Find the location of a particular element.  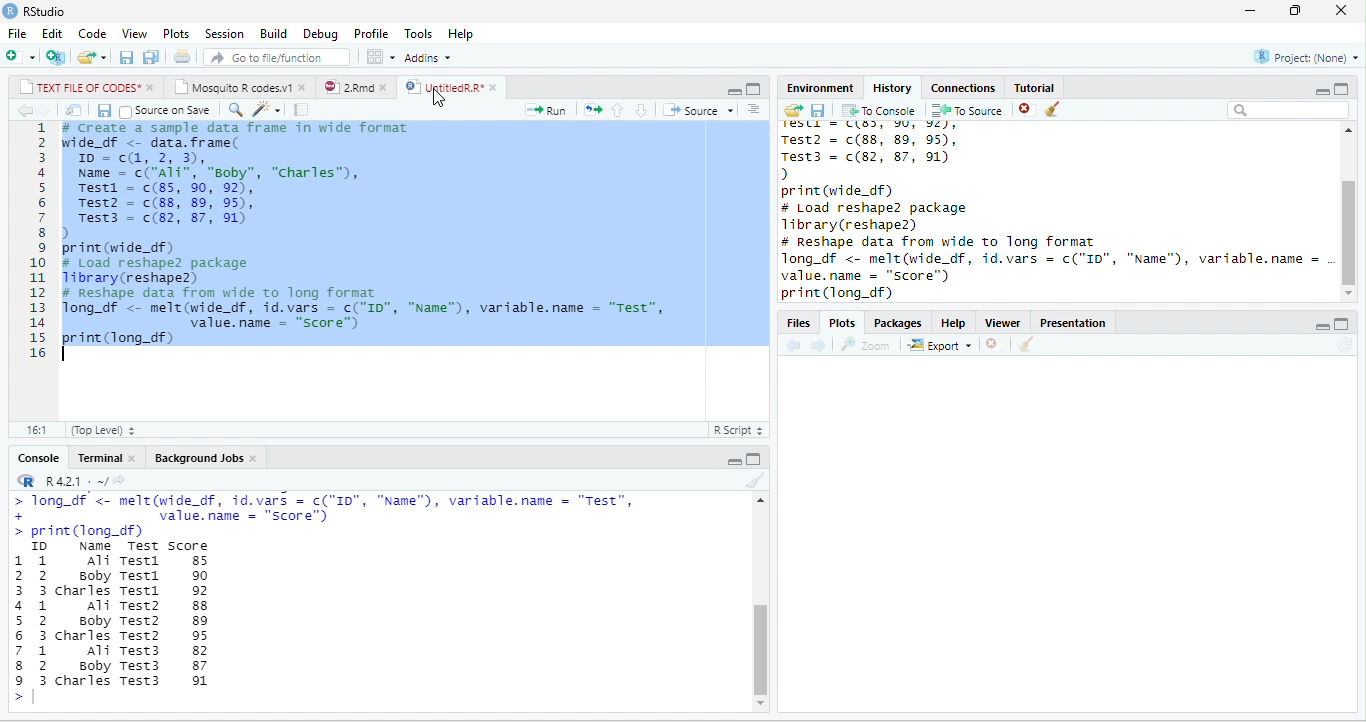

maximize is located at coordinates (754, 459).